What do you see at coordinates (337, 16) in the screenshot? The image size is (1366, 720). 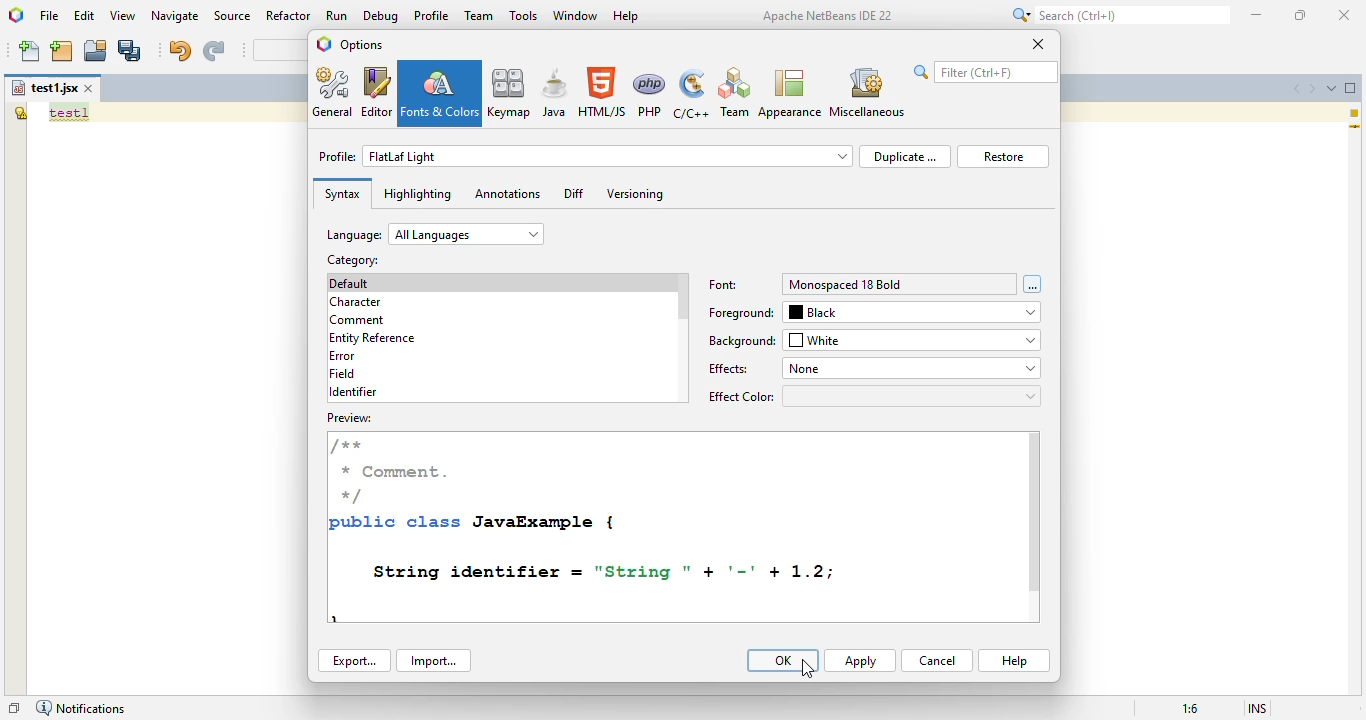 I see `run` at bounding box center [337, 16].